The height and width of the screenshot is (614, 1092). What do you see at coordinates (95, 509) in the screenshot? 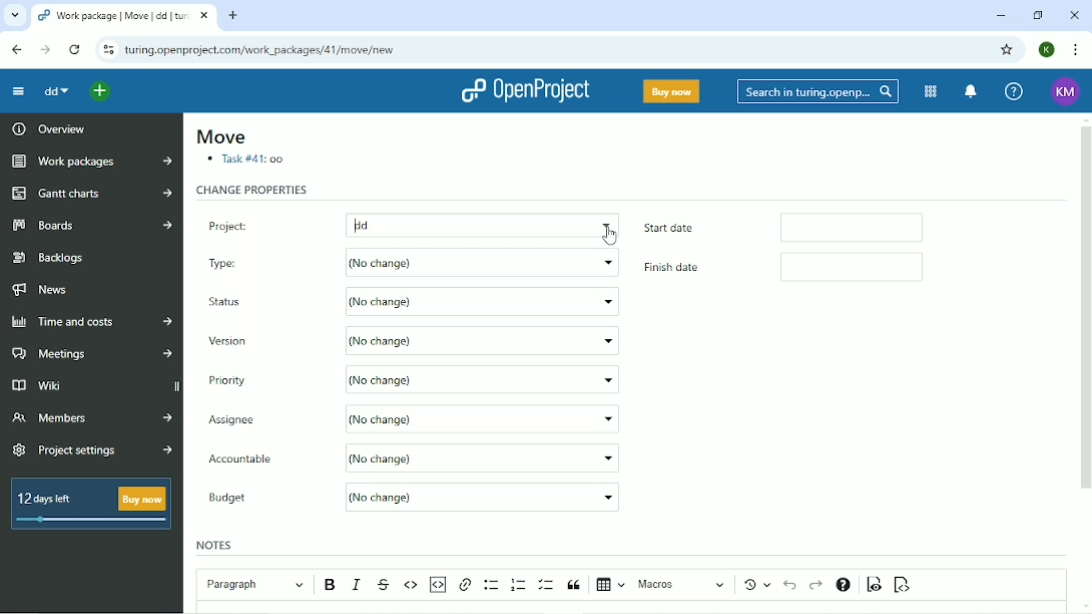
I see `12 days left Buy now` at bounding box center [95, 509].